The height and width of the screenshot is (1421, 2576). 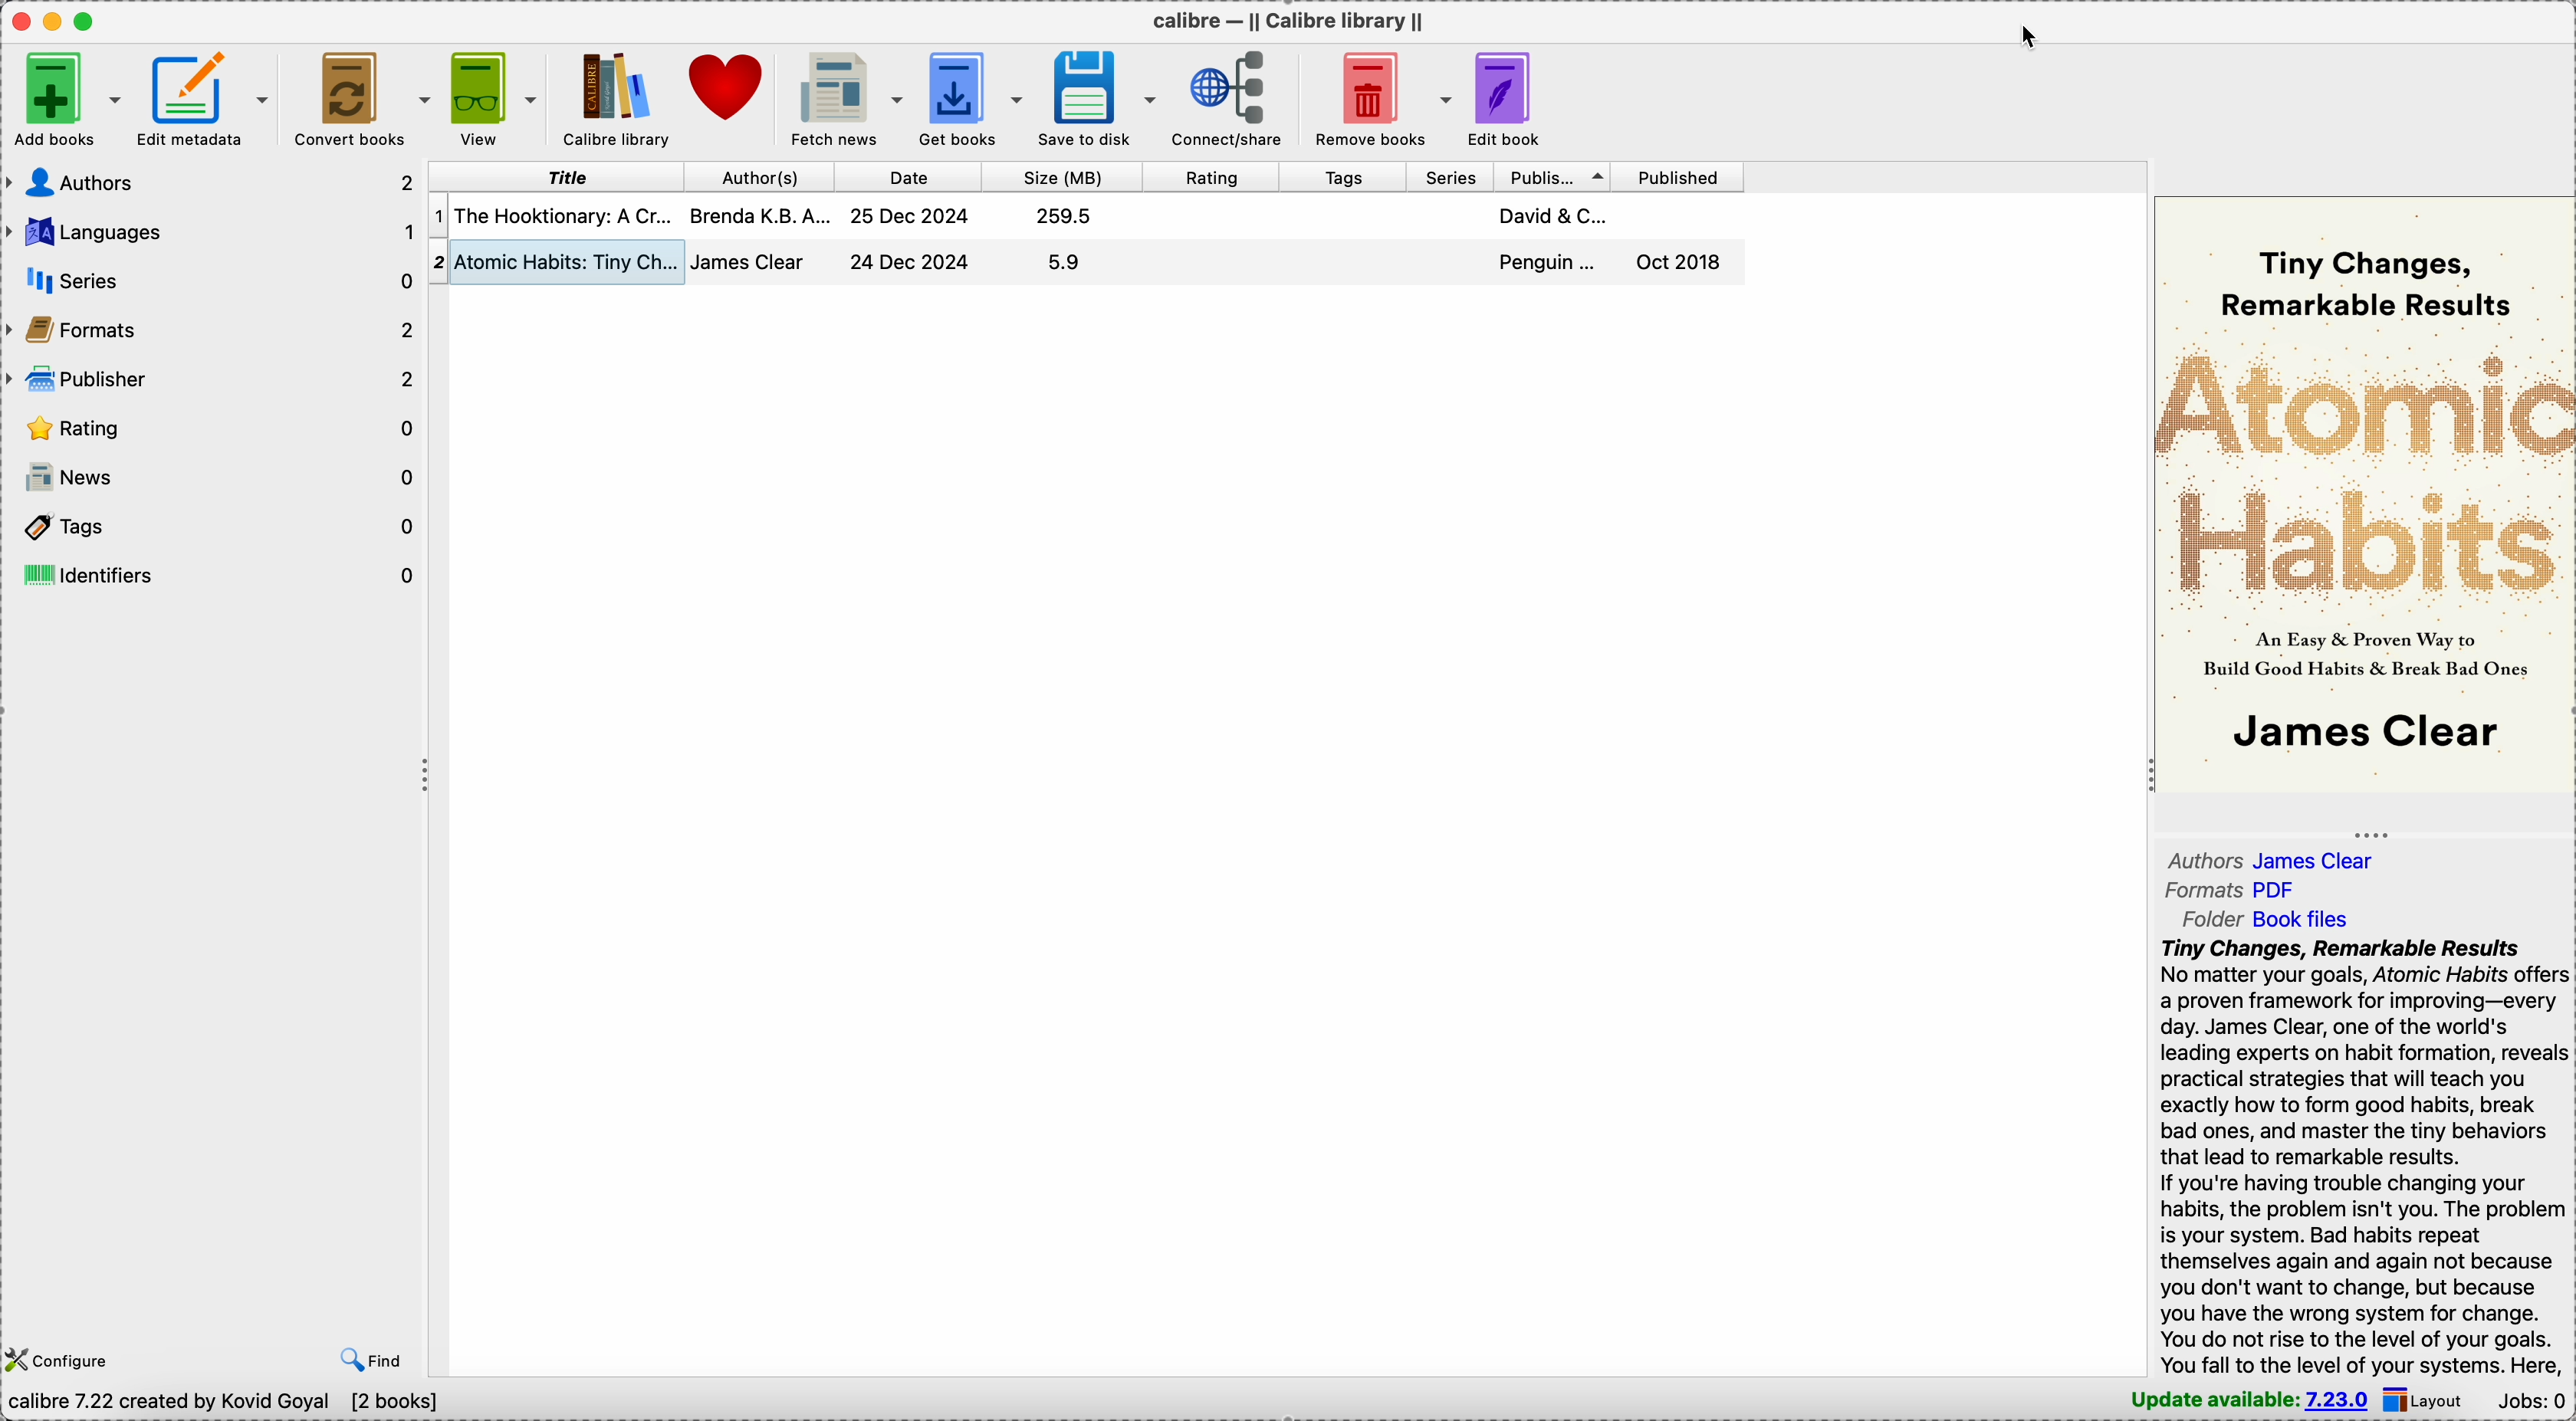 What do you see at coordinates (2150, 774) in the screenshot?
I see `toggle expand/contract` at bounding box center [2150, 774].